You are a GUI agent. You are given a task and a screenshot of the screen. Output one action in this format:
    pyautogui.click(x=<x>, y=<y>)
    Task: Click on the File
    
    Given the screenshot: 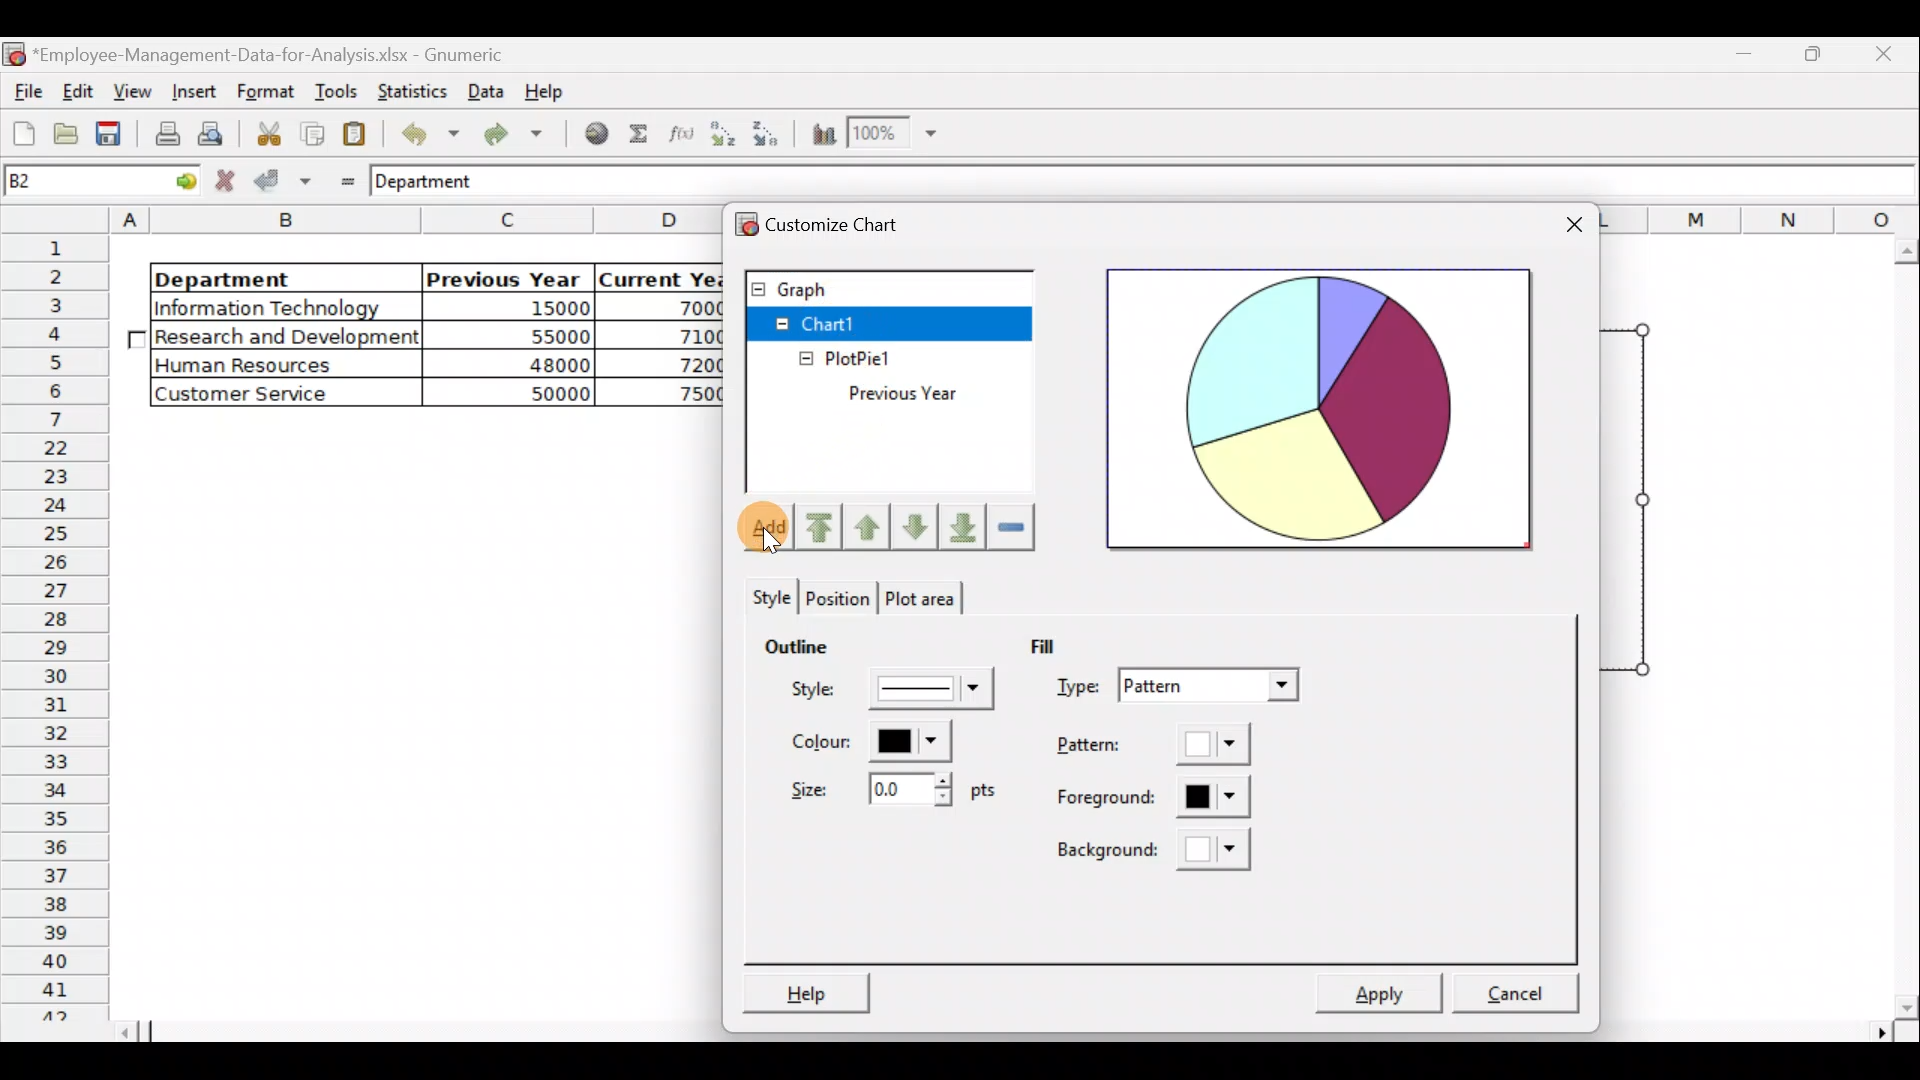 What is the action you would take?
    pyautogui.click(x=25, y=86)
    